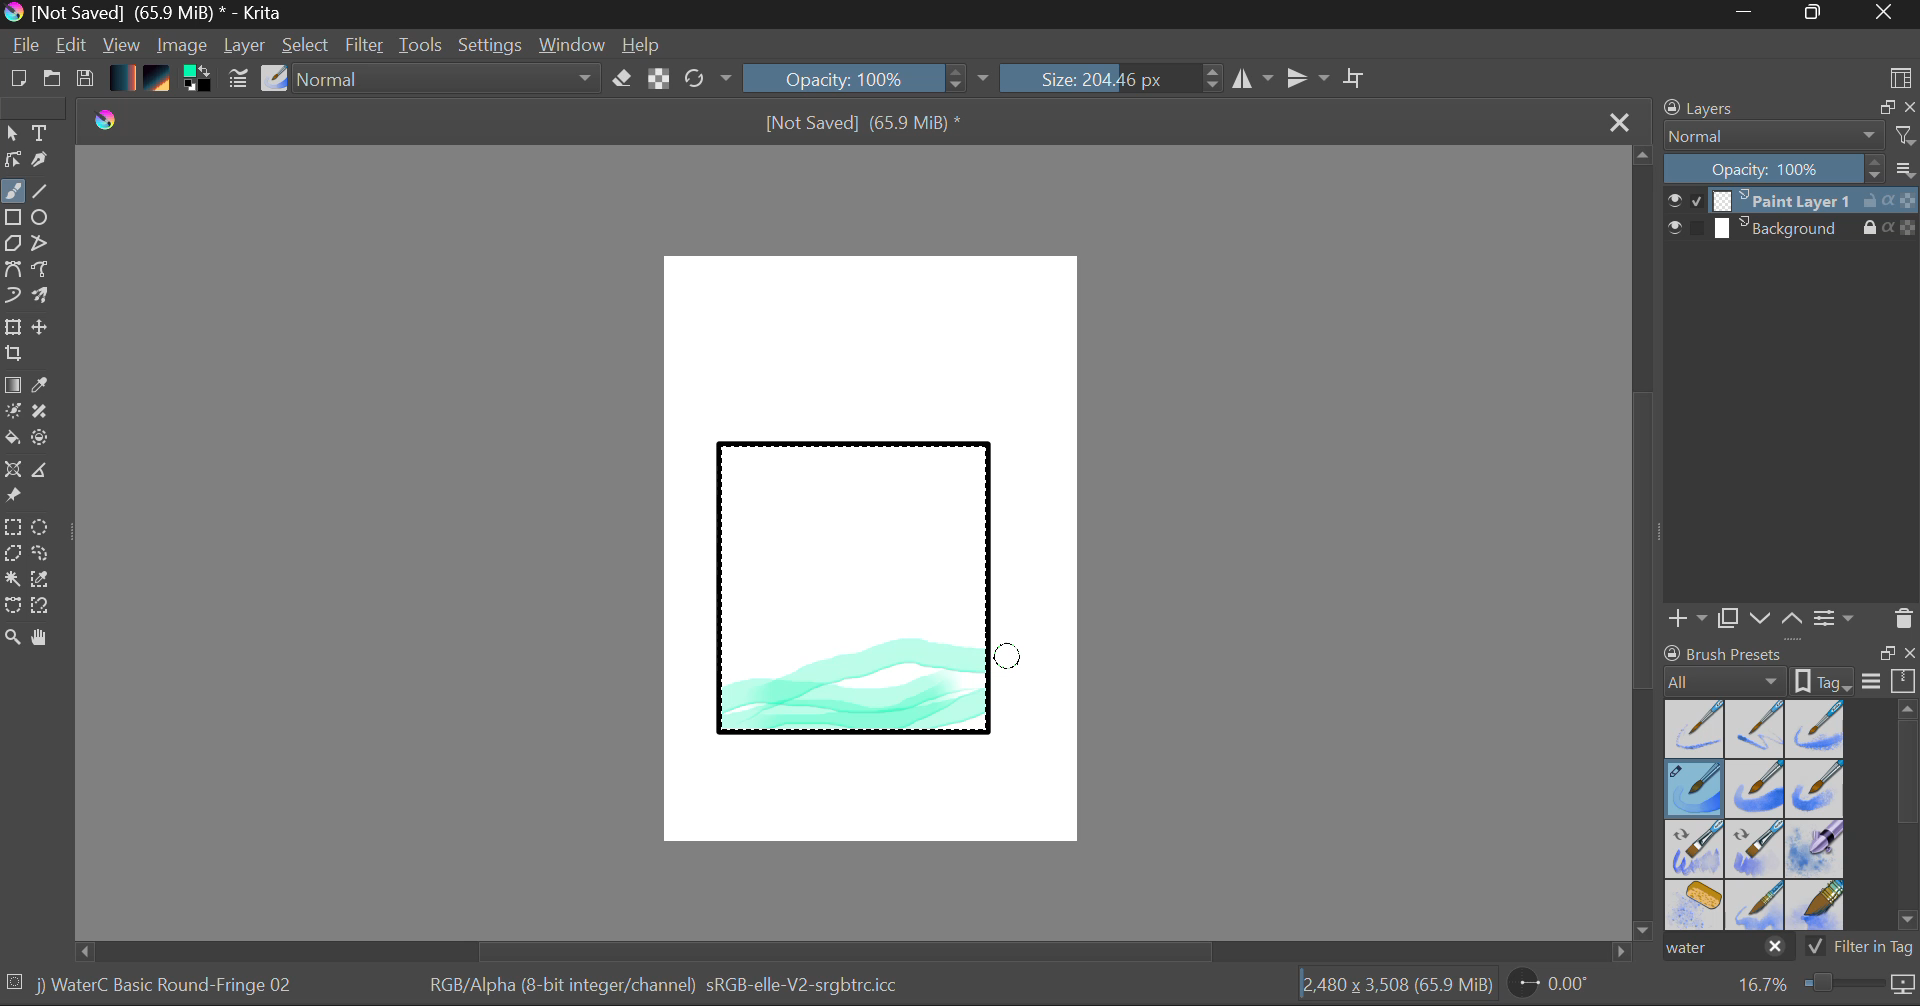  Describe the element at coordinates (114, 123) in the screenshot. I see `logo` at that location.